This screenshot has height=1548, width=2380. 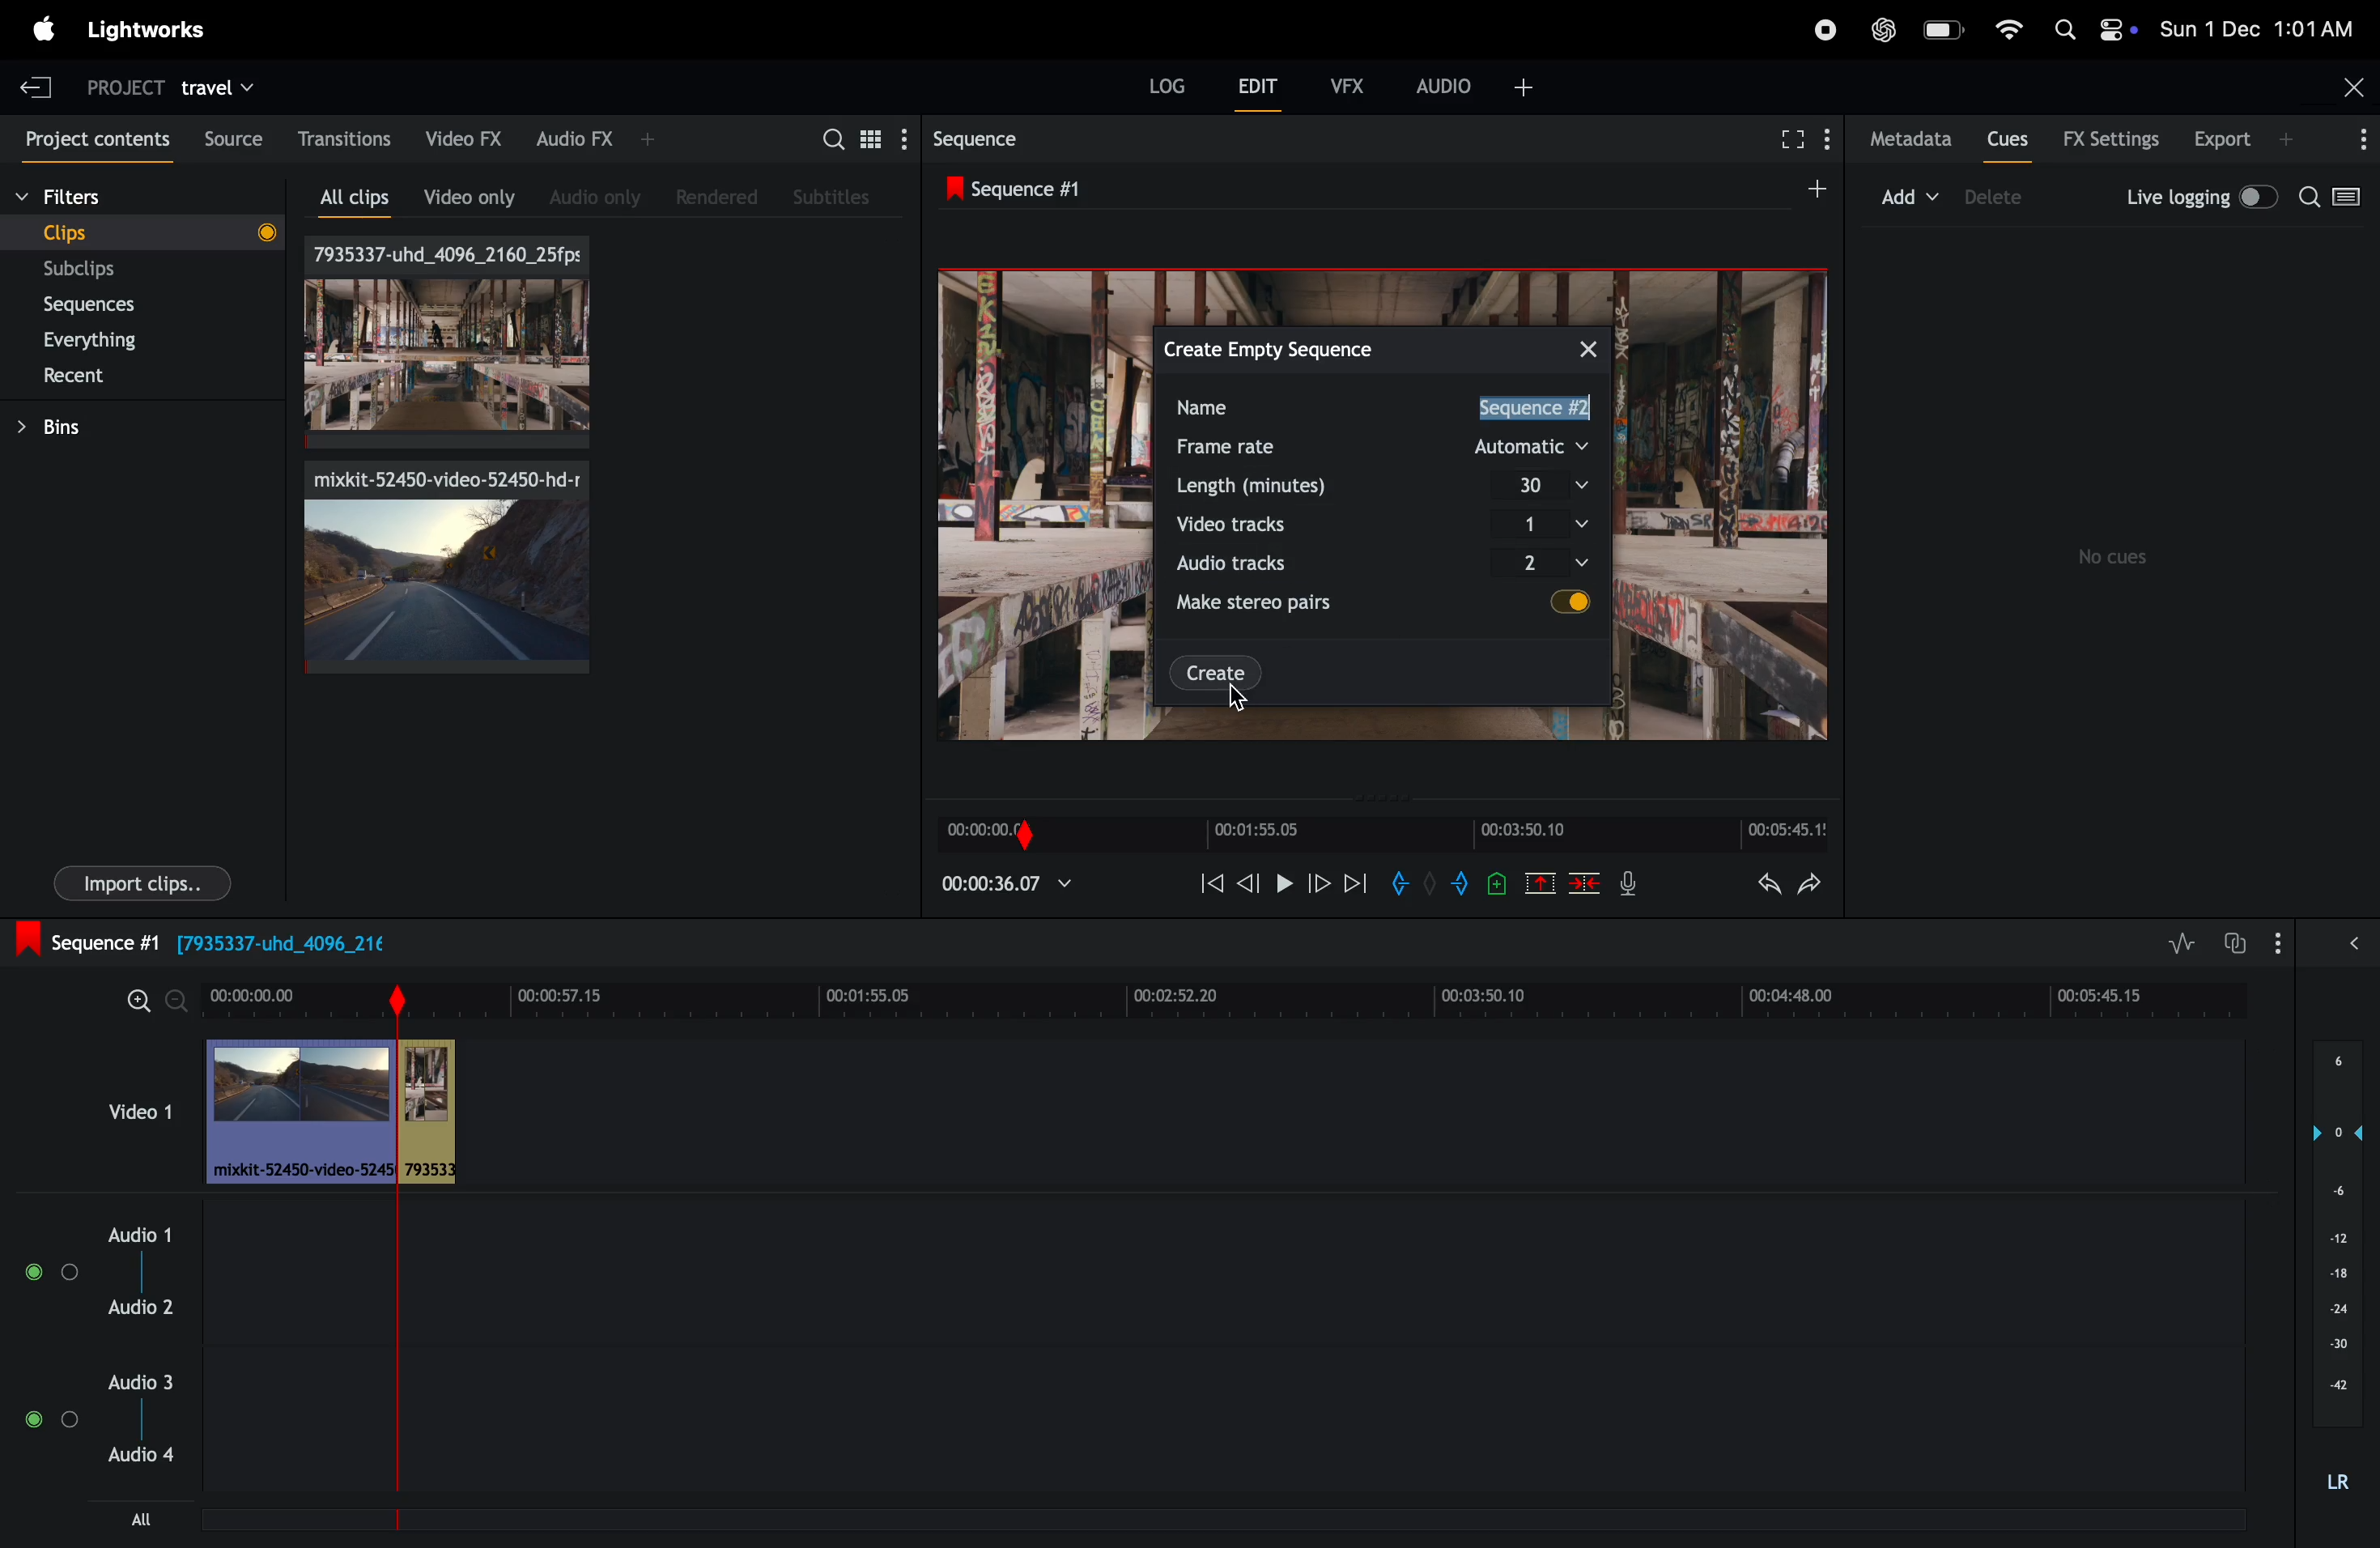 What do you see at coordinates (360, 198) in the screenshot?
I see `all clips` at bounding box center [360, 198].